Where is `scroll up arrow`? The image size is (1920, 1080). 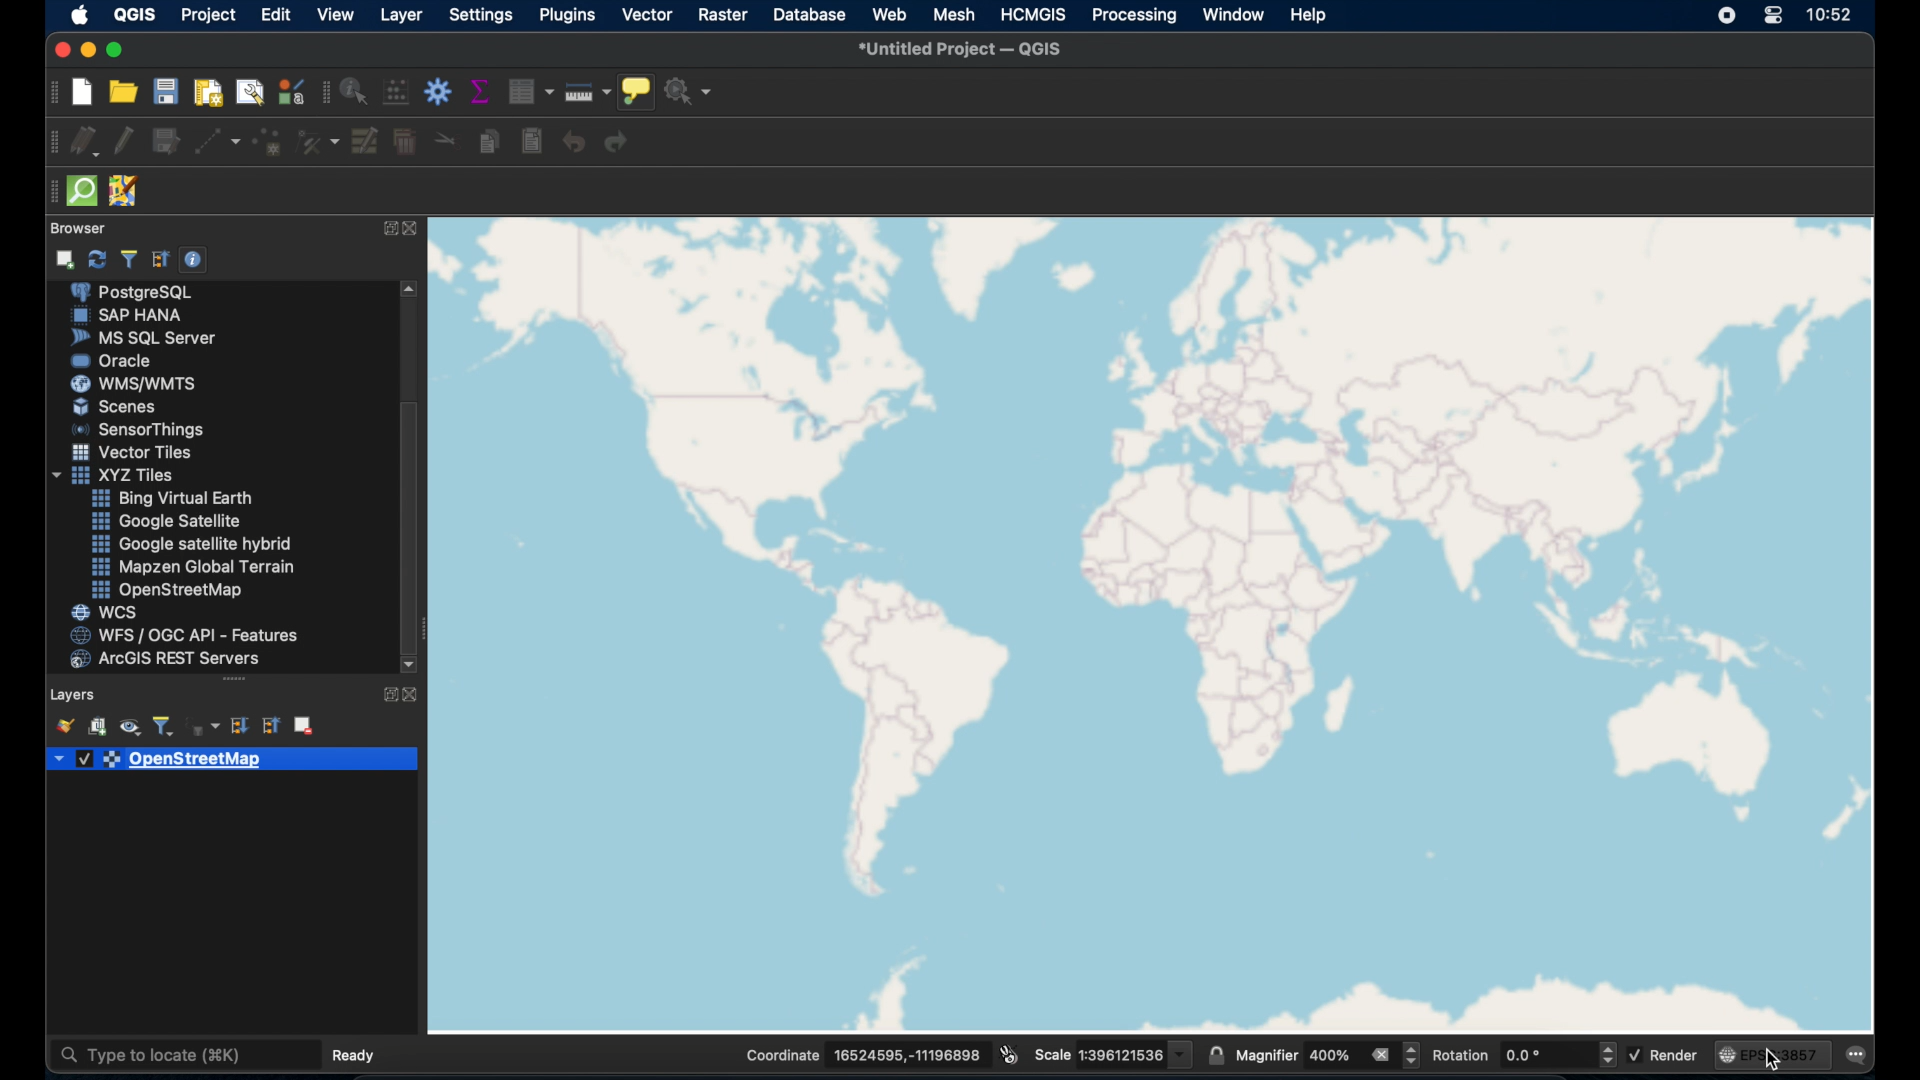 scroll up arrow is located at coordinates (407, 288).